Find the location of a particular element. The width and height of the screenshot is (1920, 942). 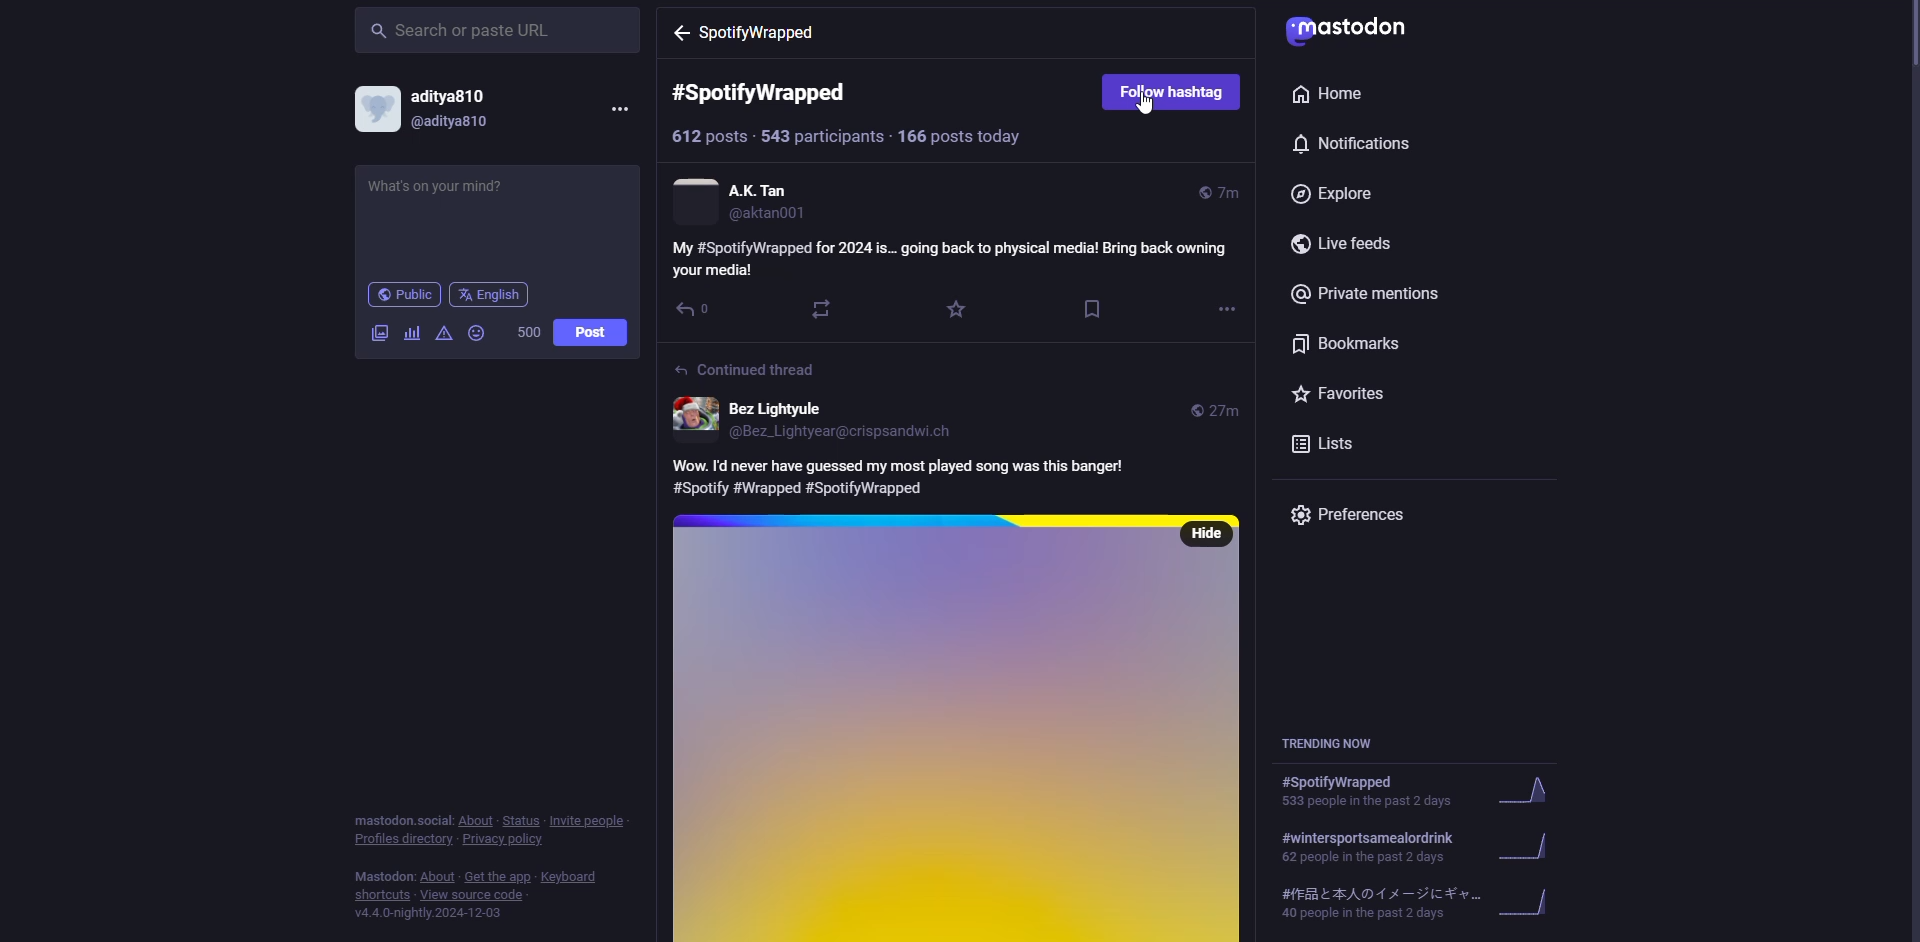

info is located at coordinates (487, 864).